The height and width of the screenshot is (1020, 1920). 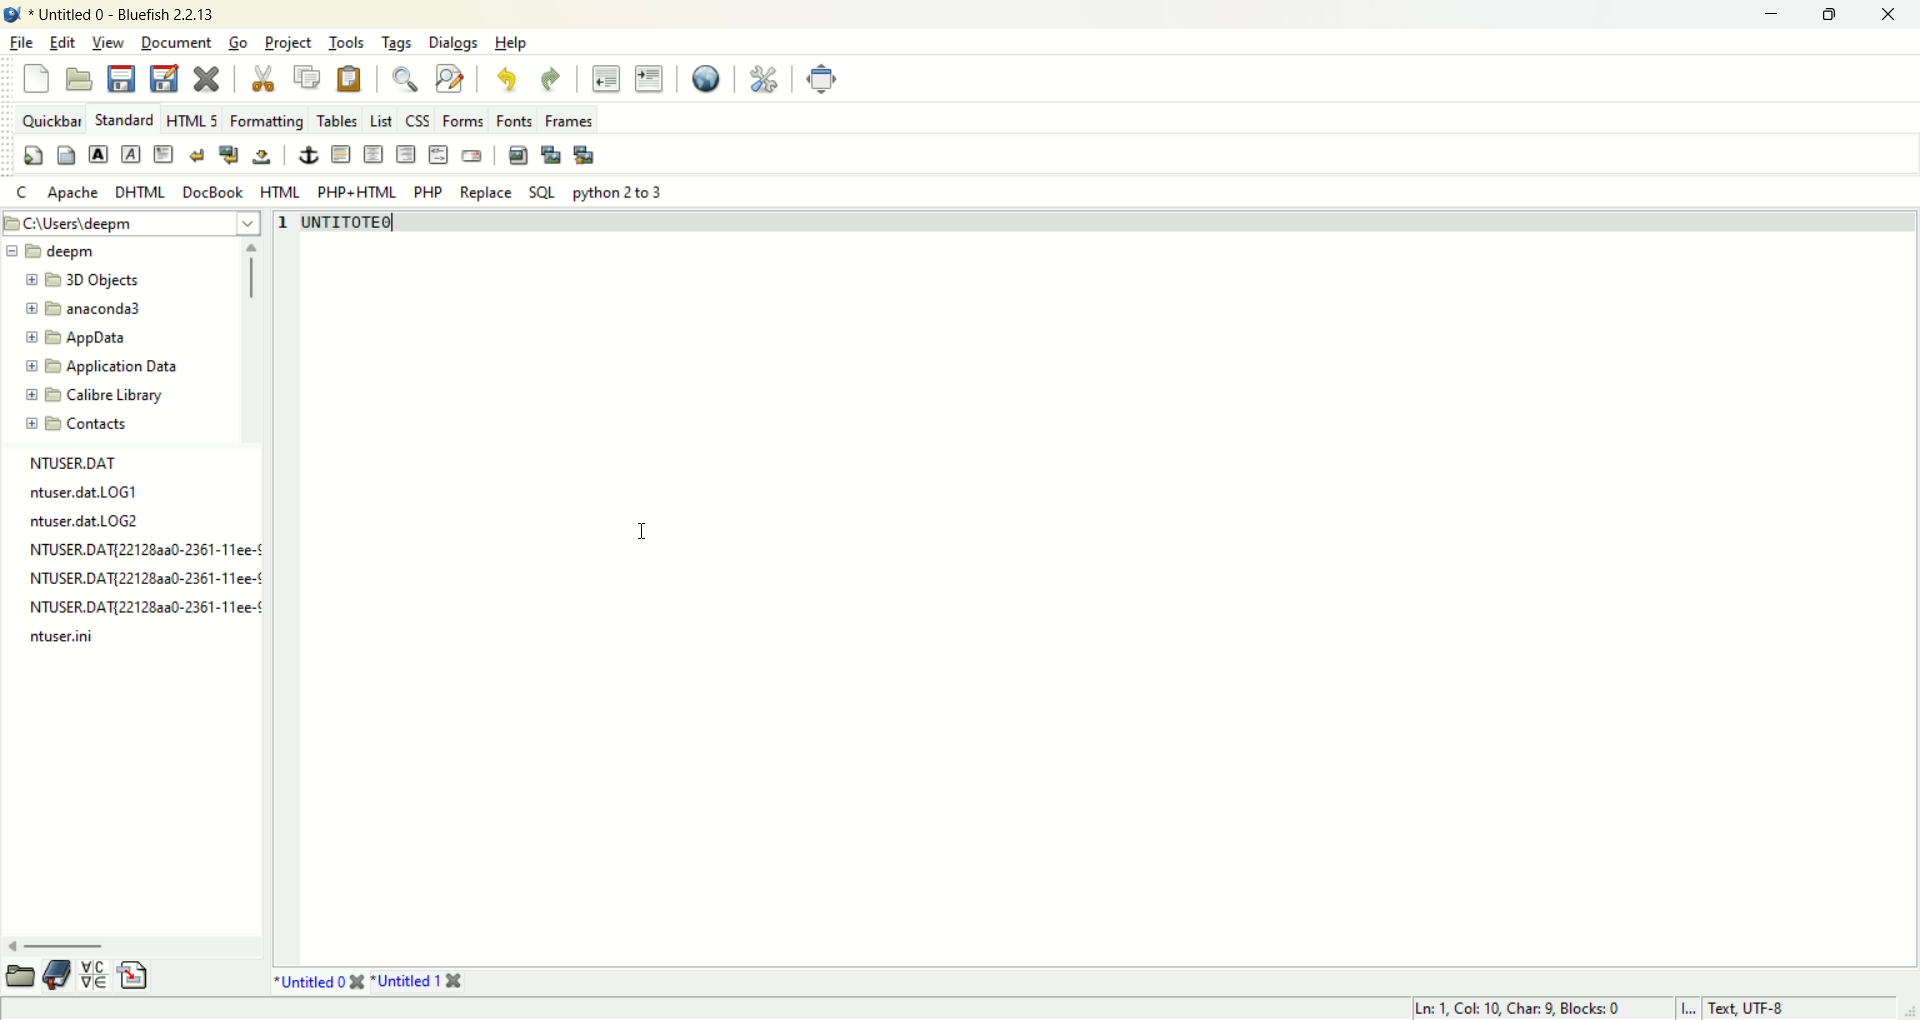 I want to click on CSS, so click(x=417, y=120).